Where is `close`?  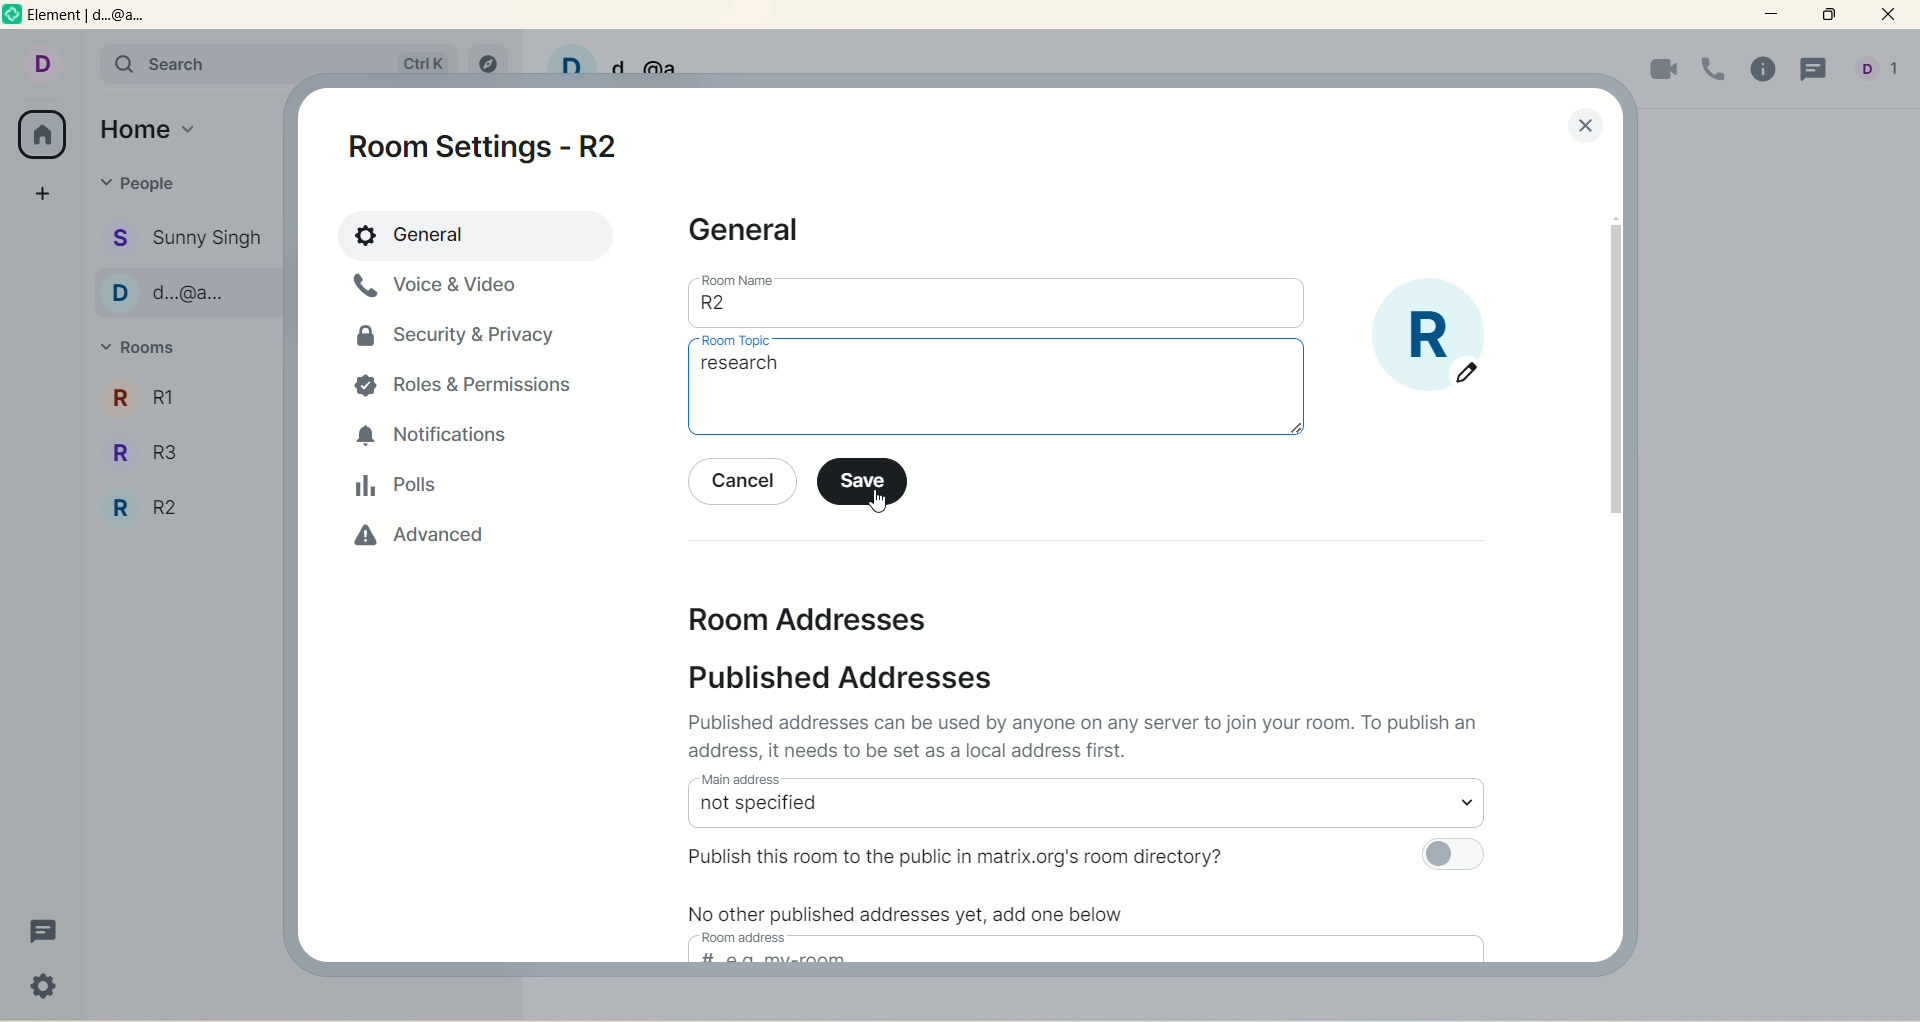 close is located at coordinates (1892, 17).